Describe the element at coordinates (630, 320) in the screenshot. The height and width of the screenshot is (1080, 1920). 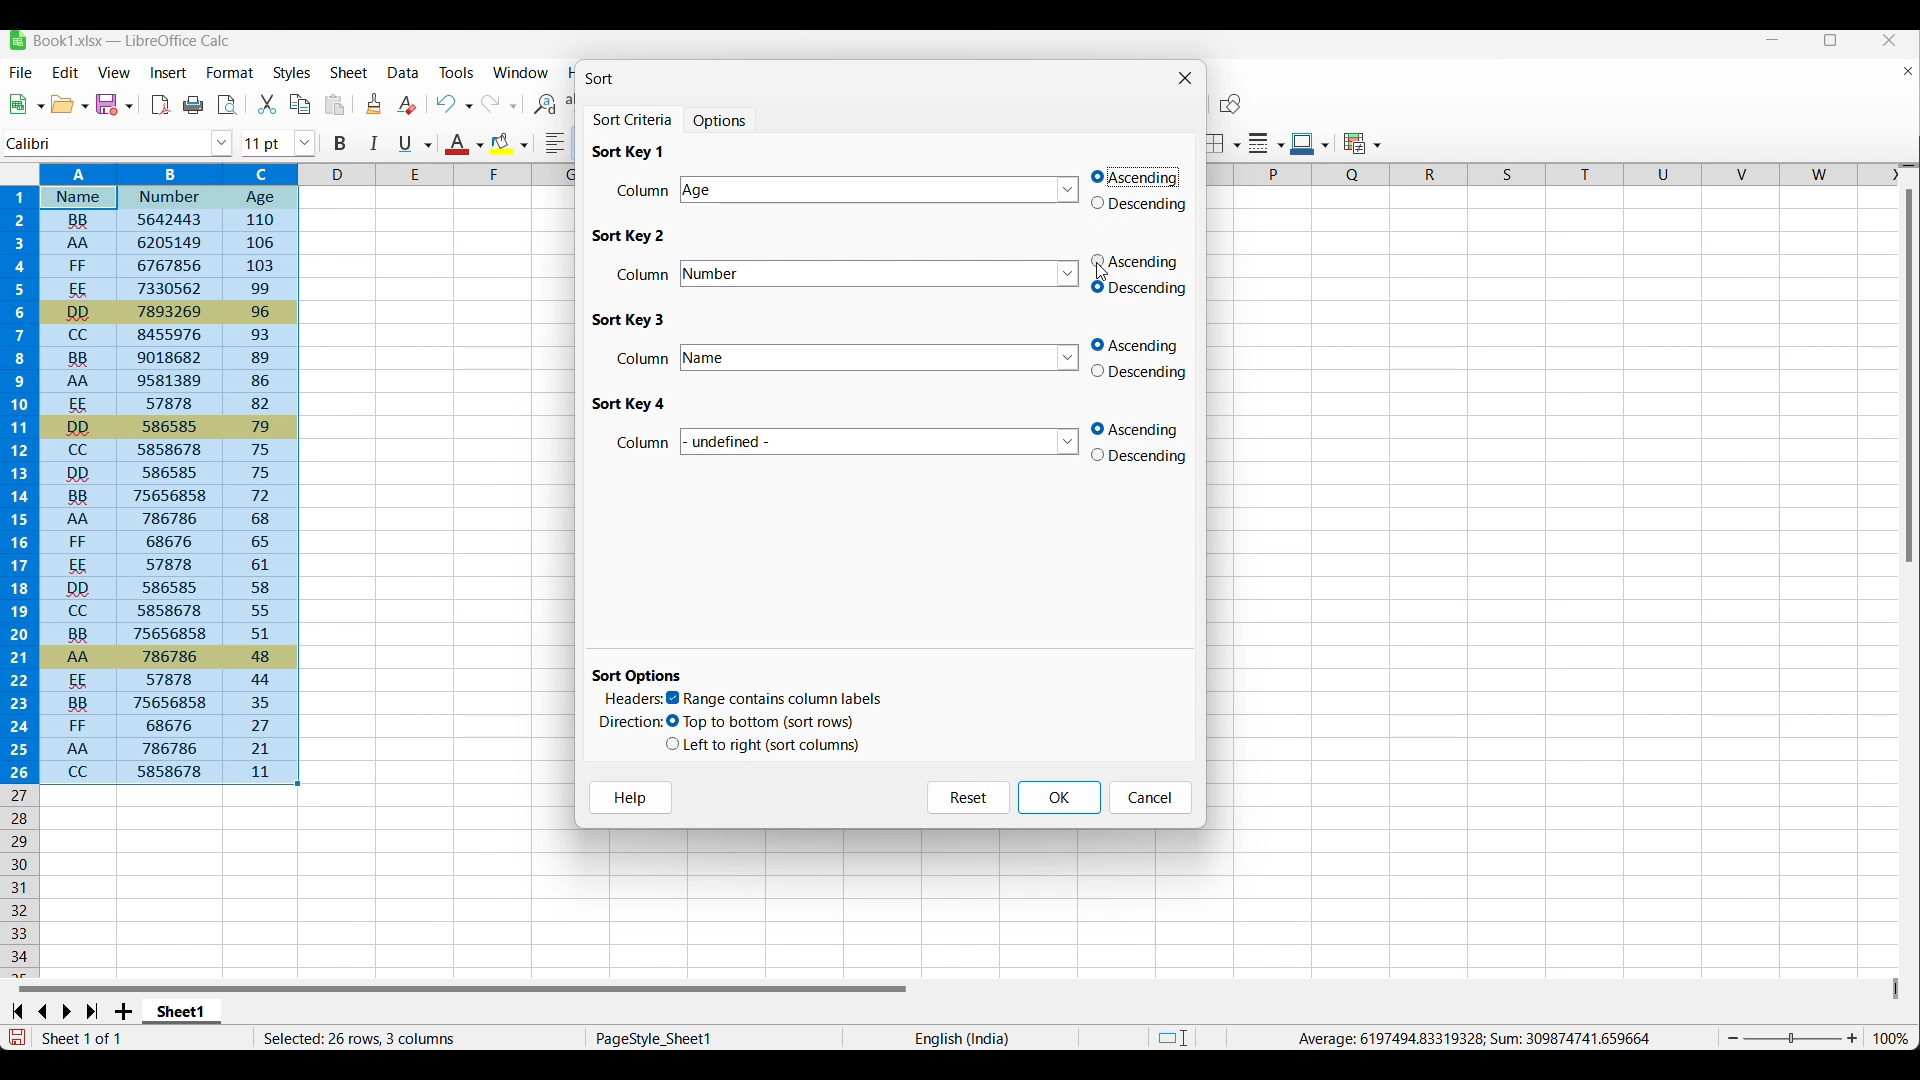
I see `Sort 3 ` at that location.